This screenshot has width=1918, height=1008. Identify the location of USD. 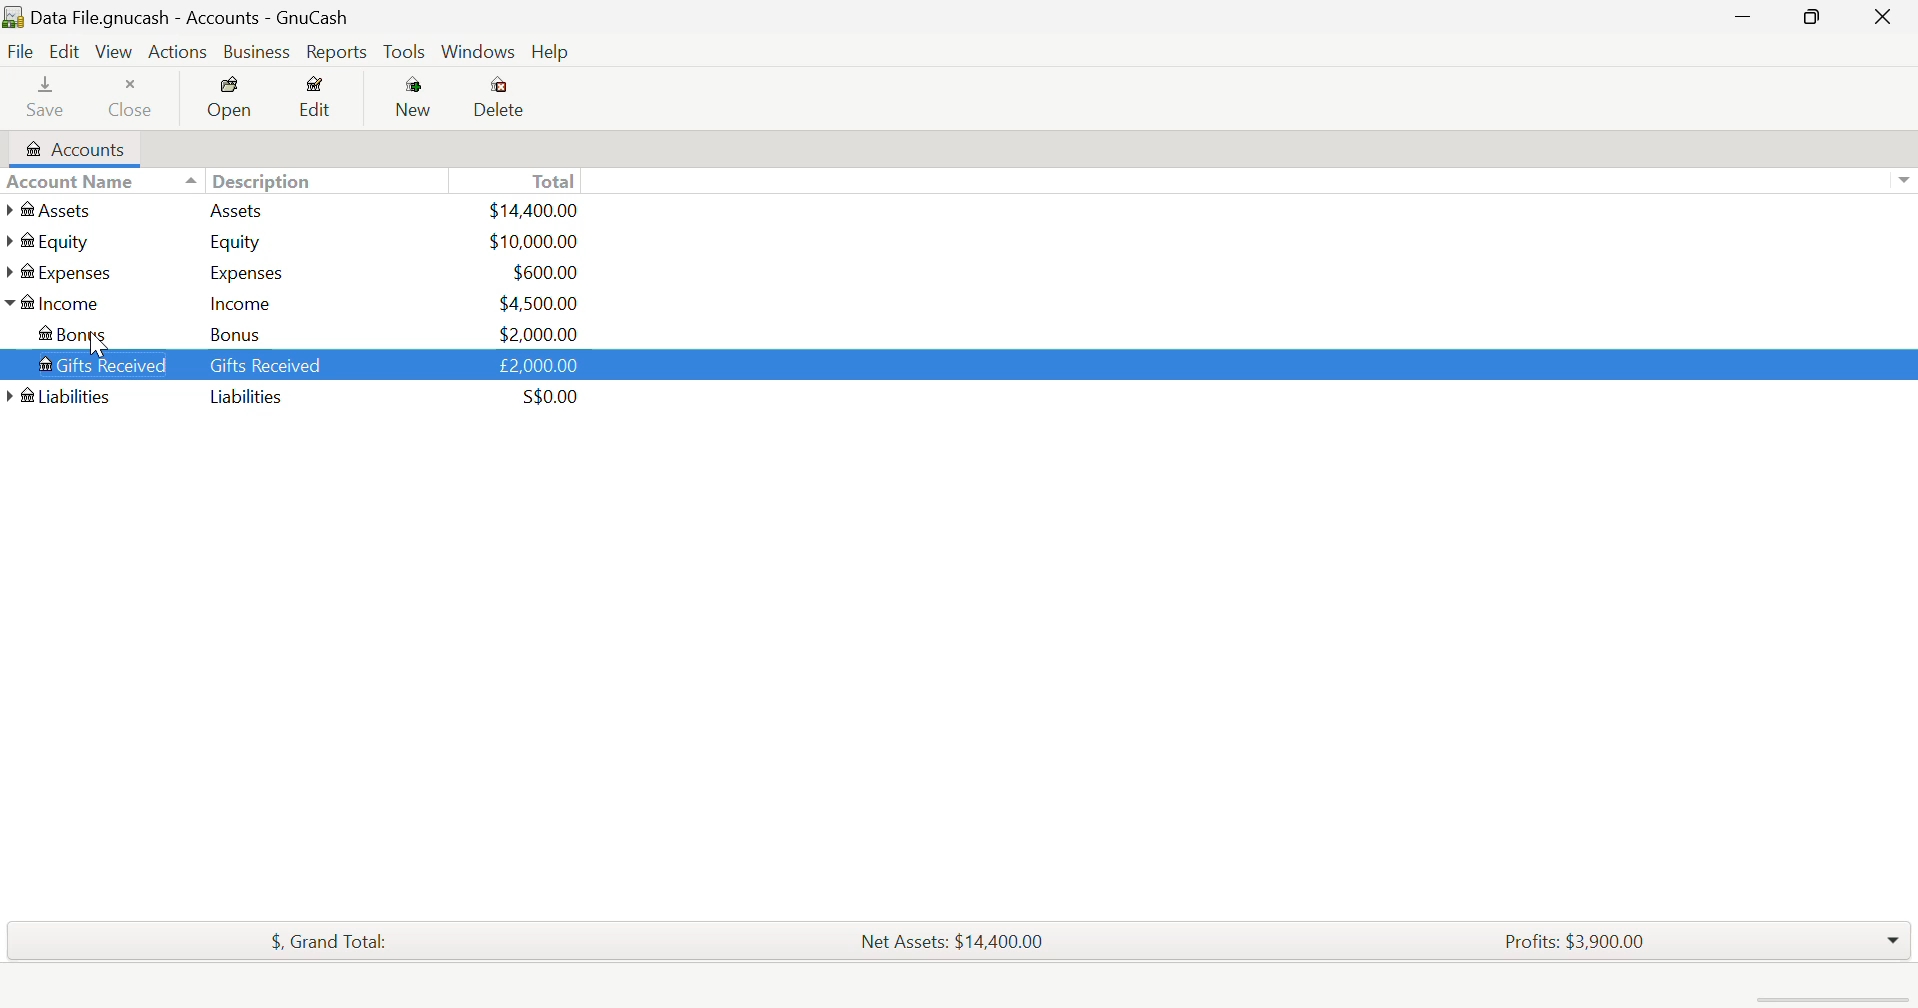
(539, 271).